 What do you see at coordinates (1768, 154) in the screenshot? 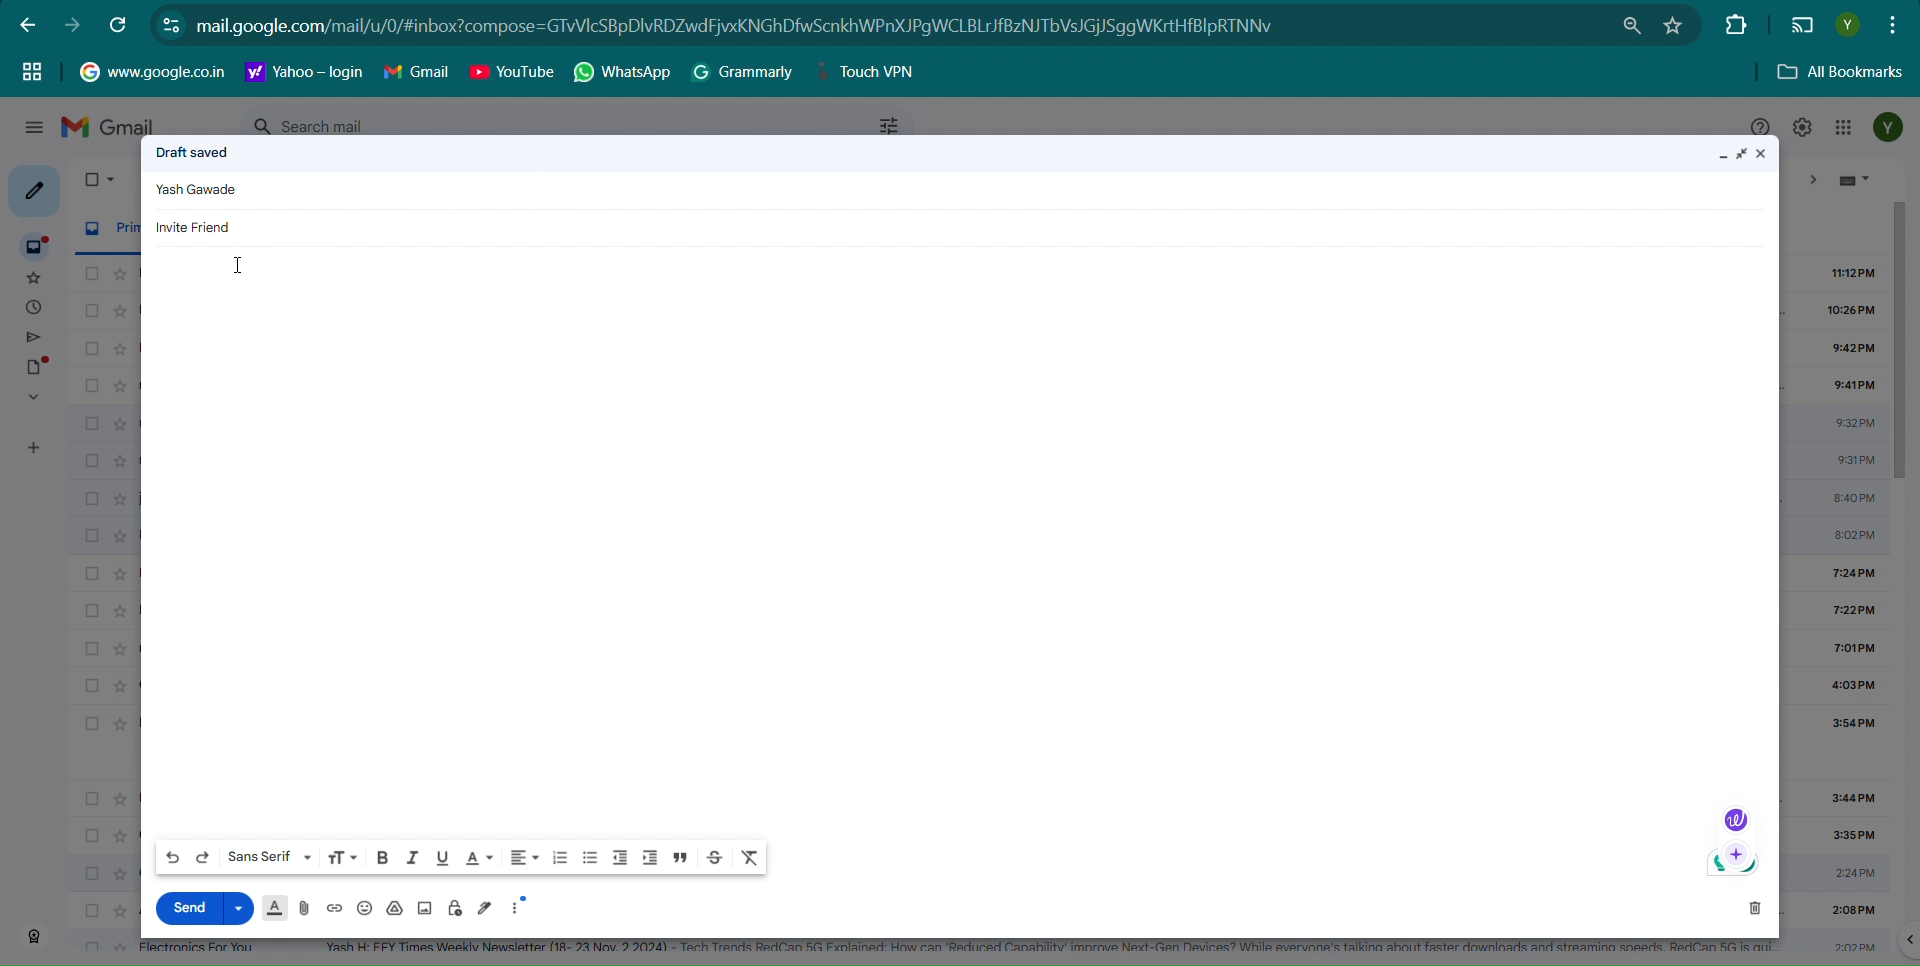
I see `Close` at bounding box center [1768, 154].